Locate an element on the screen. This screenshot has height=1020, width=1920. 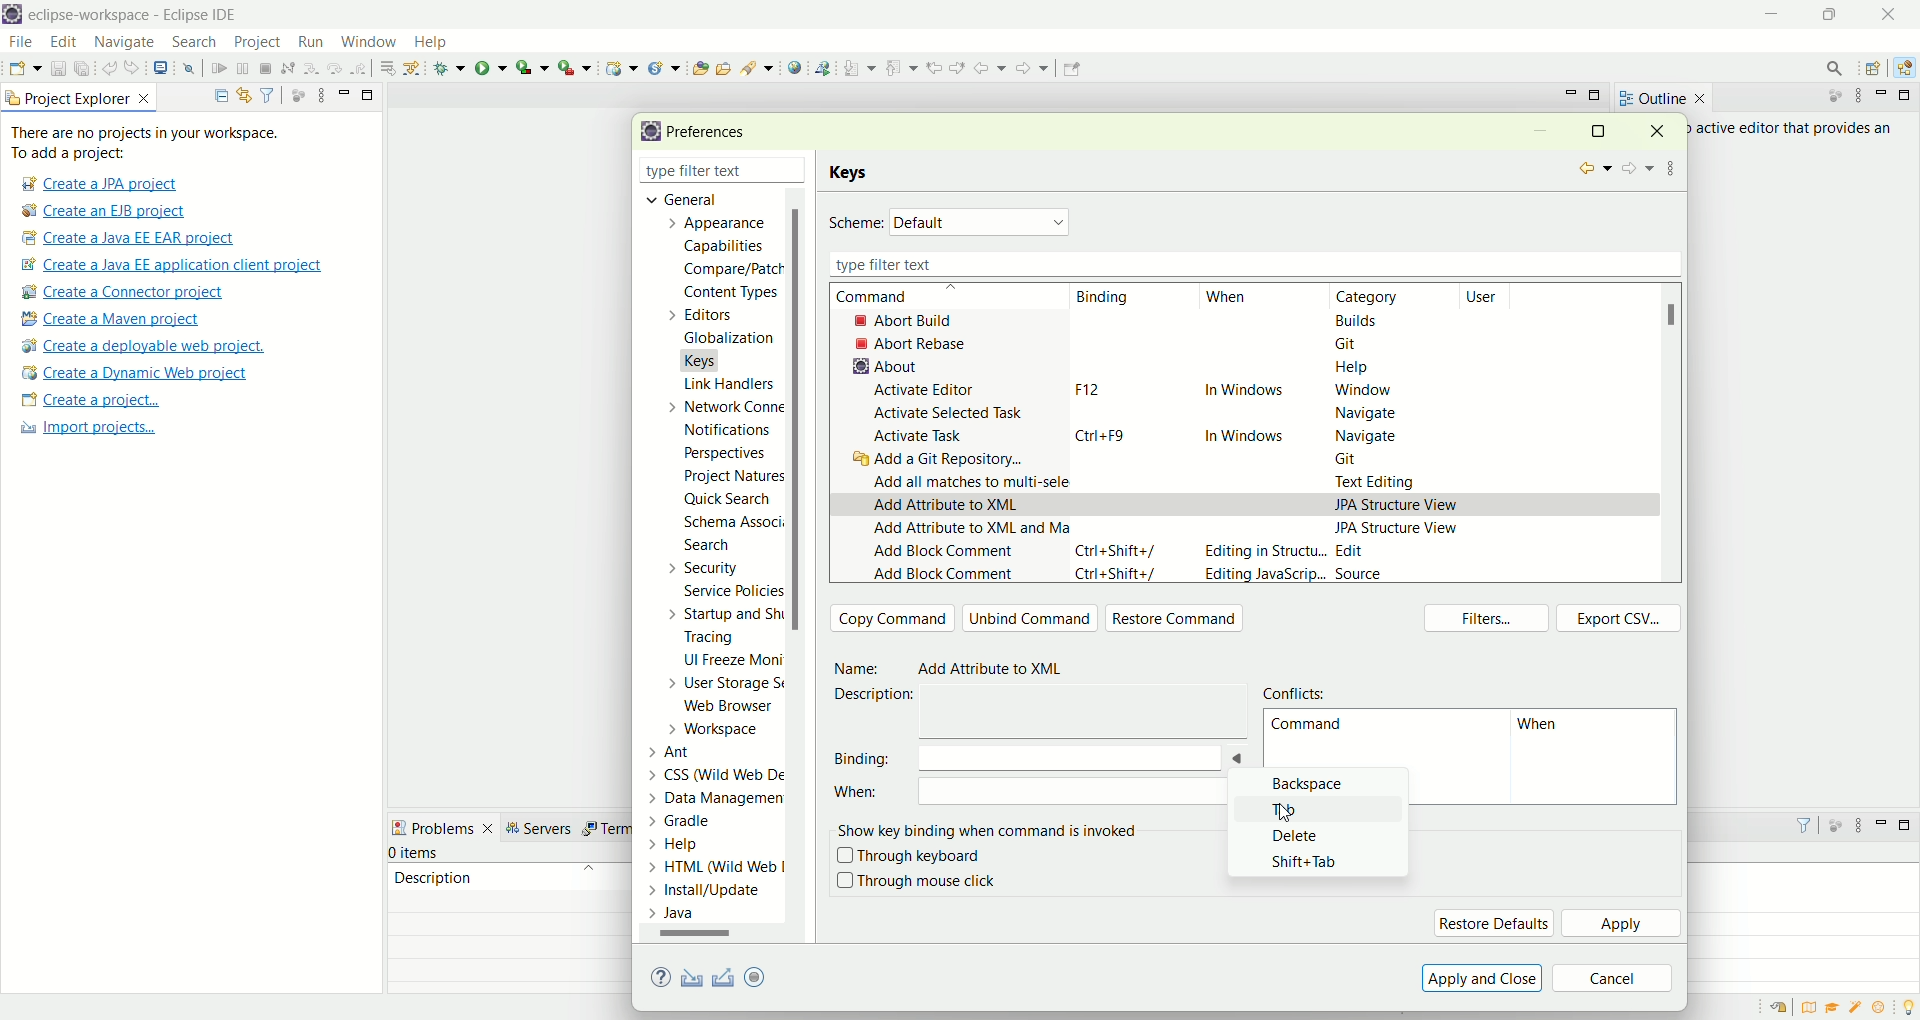
Cursor is located at coordinates (1277, 814).